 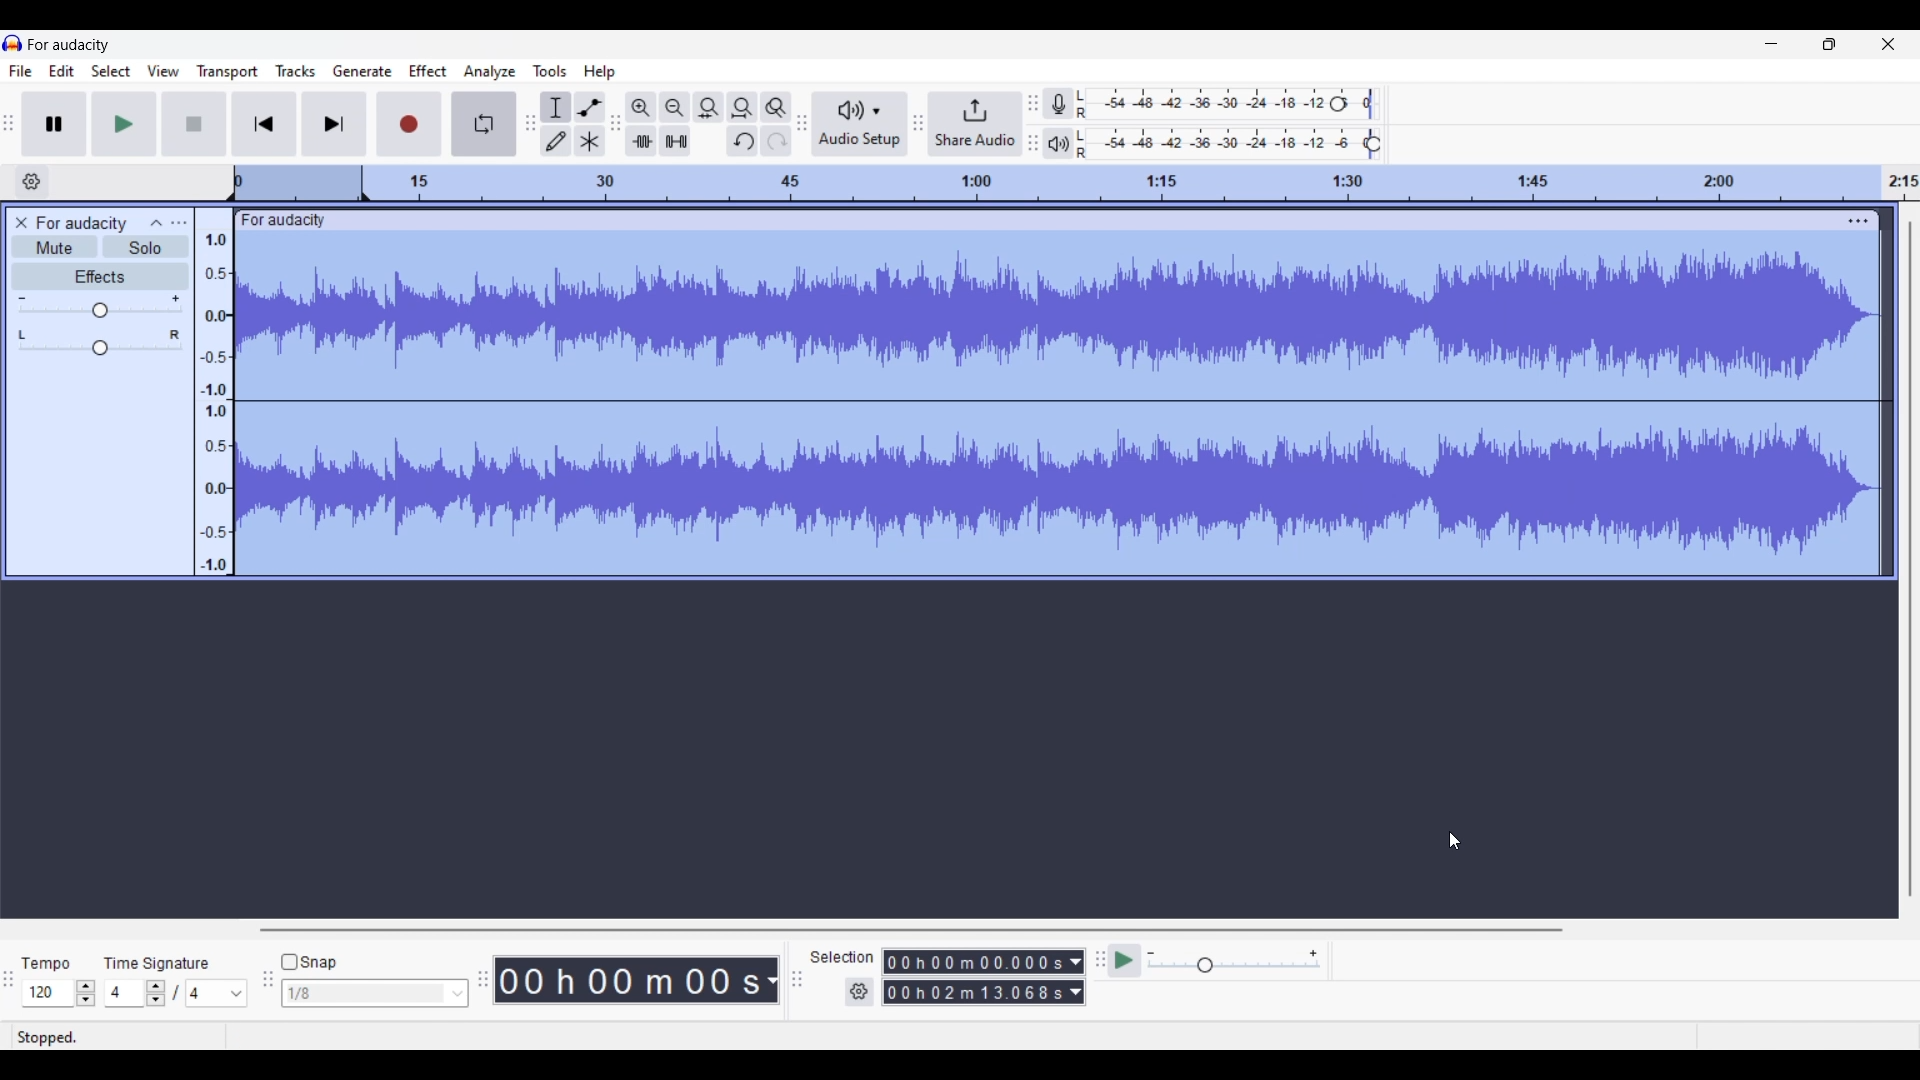 I want to click on Change gain, so click(x=100, y=311).